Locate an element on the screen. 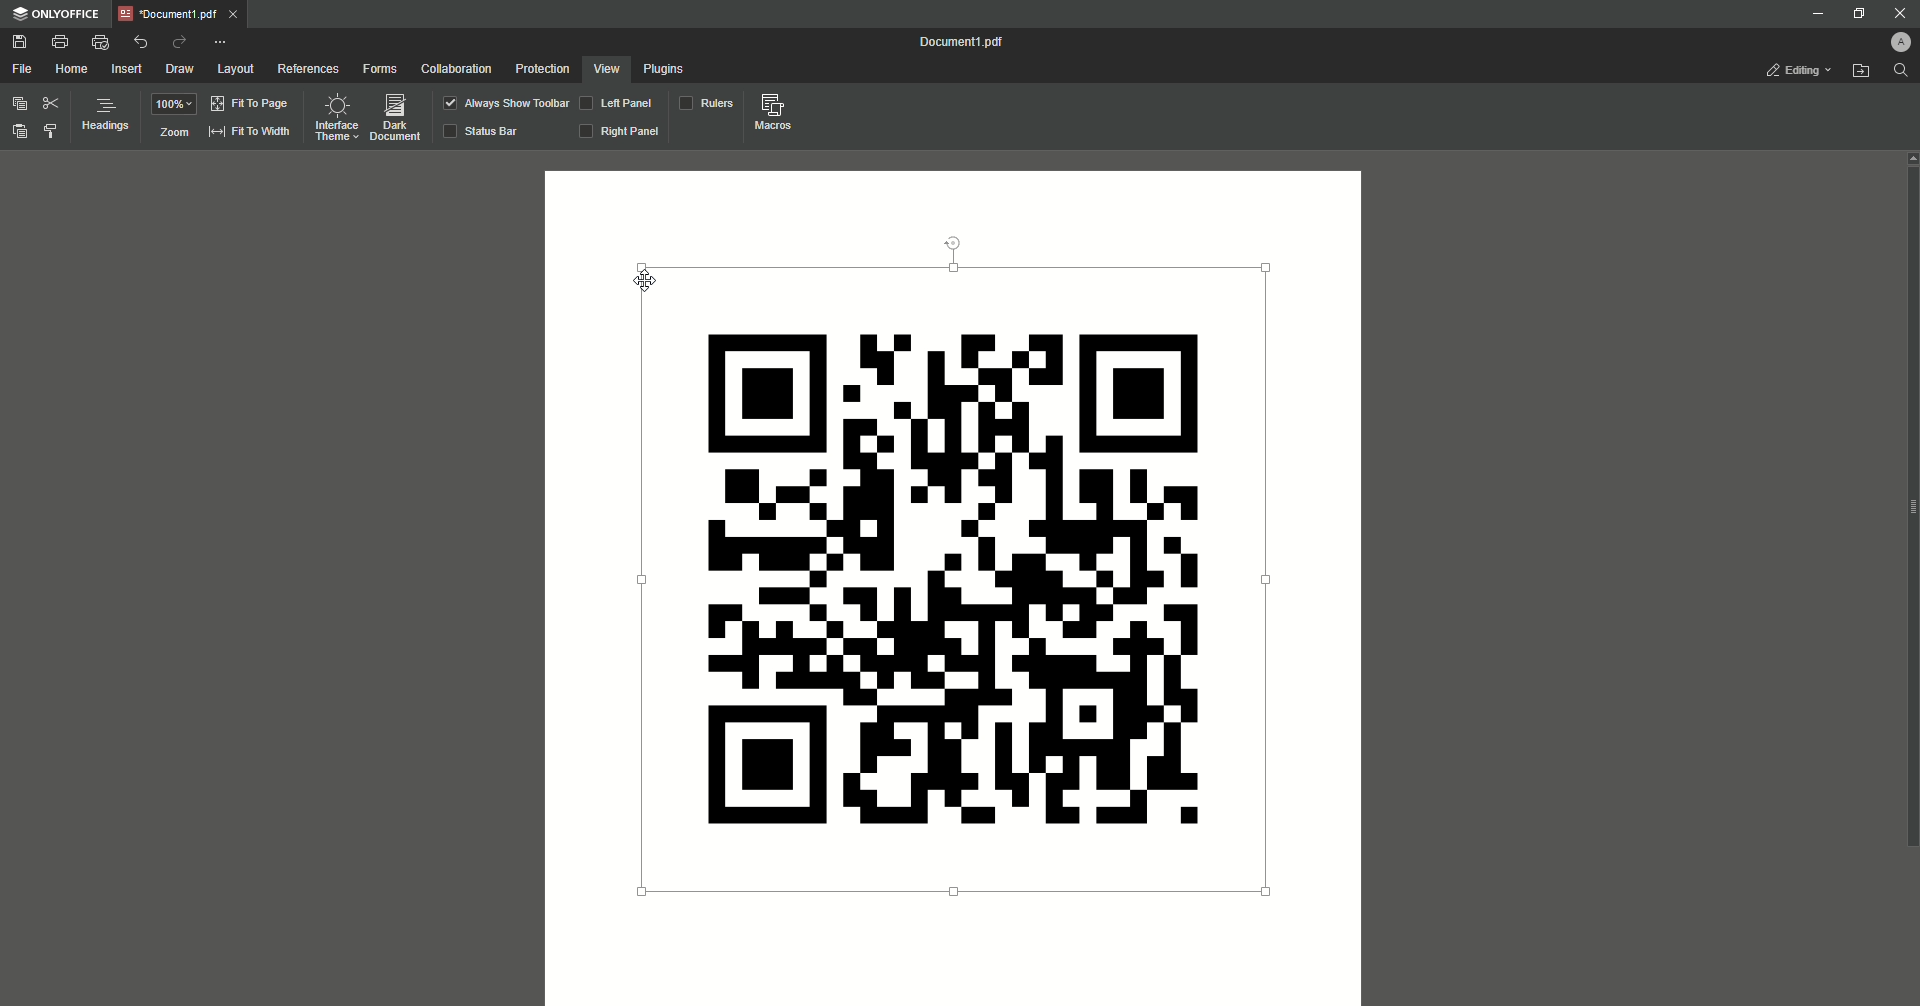 The image size is (1920, 1006). layout is located at coordinates (237, 71).